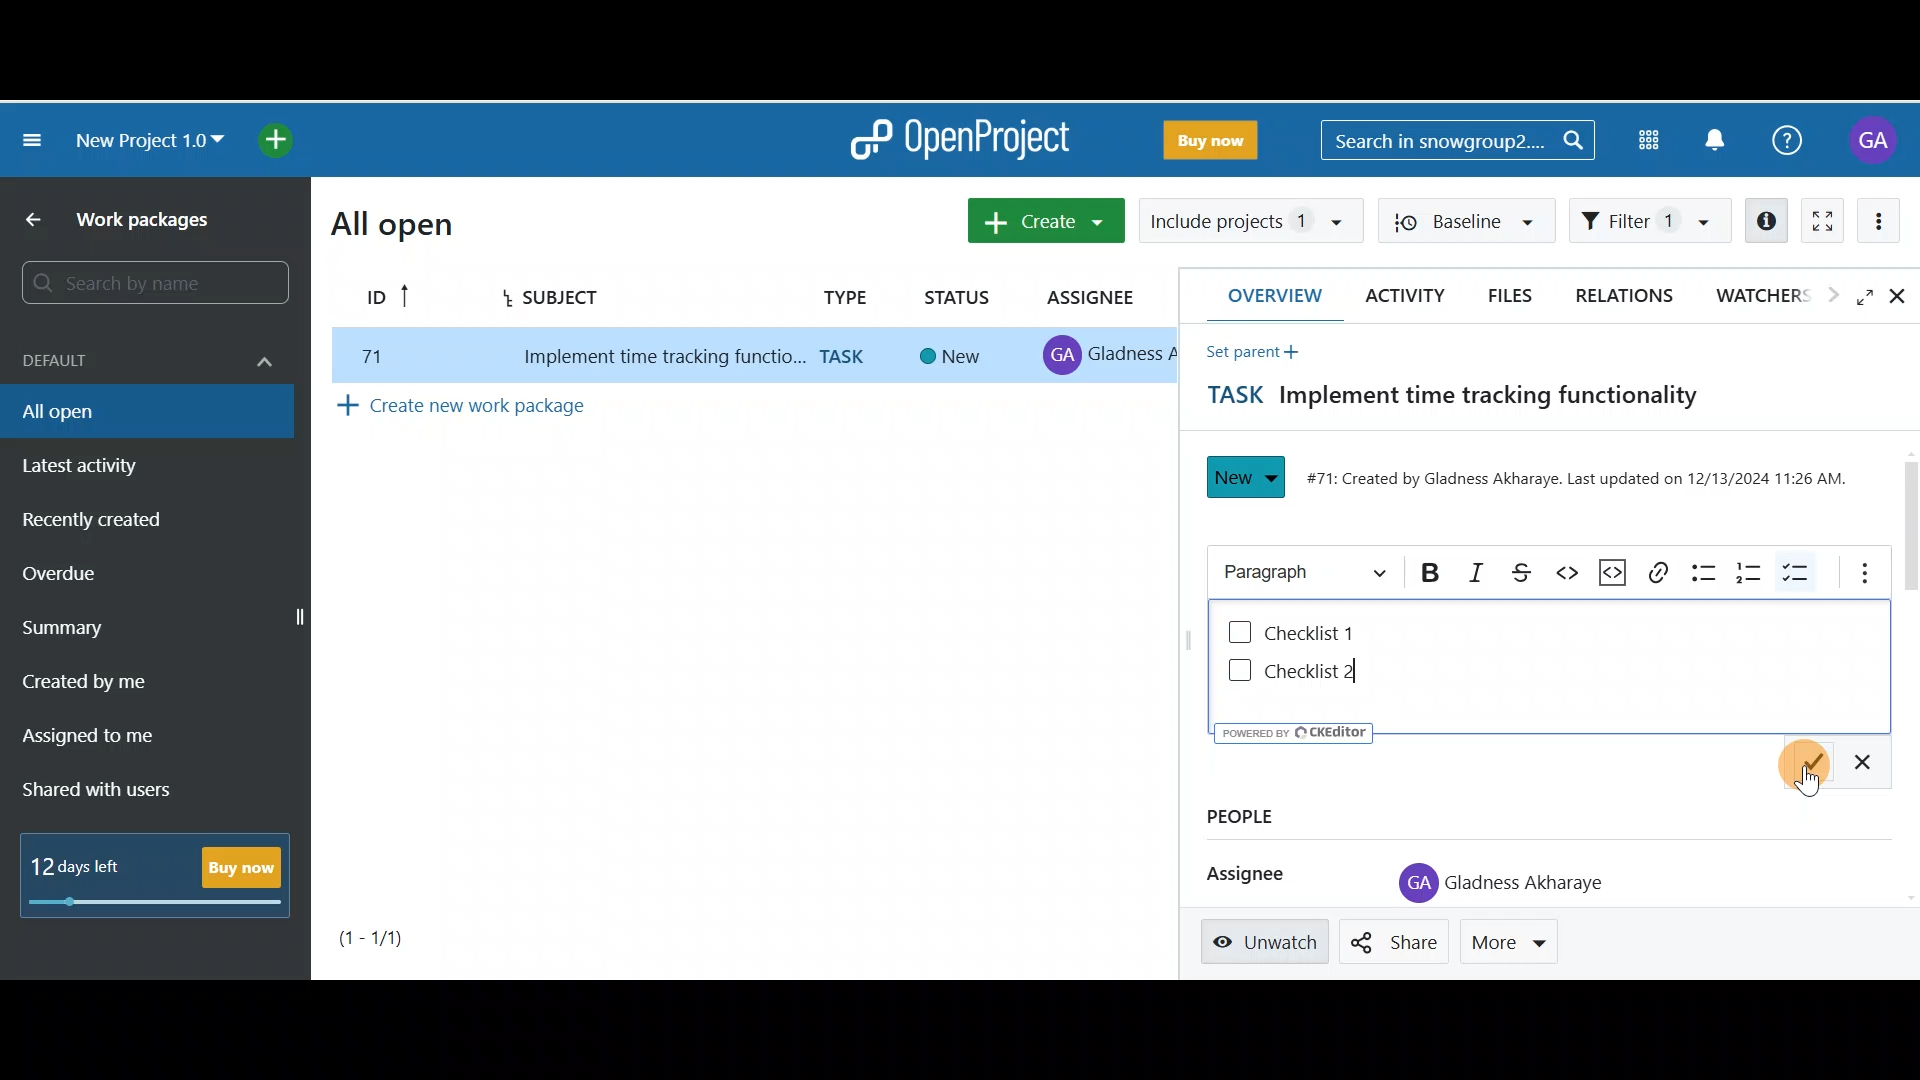  Describe the element at coordinates (1280, 815) in the screenshot. I see `People` at that location.